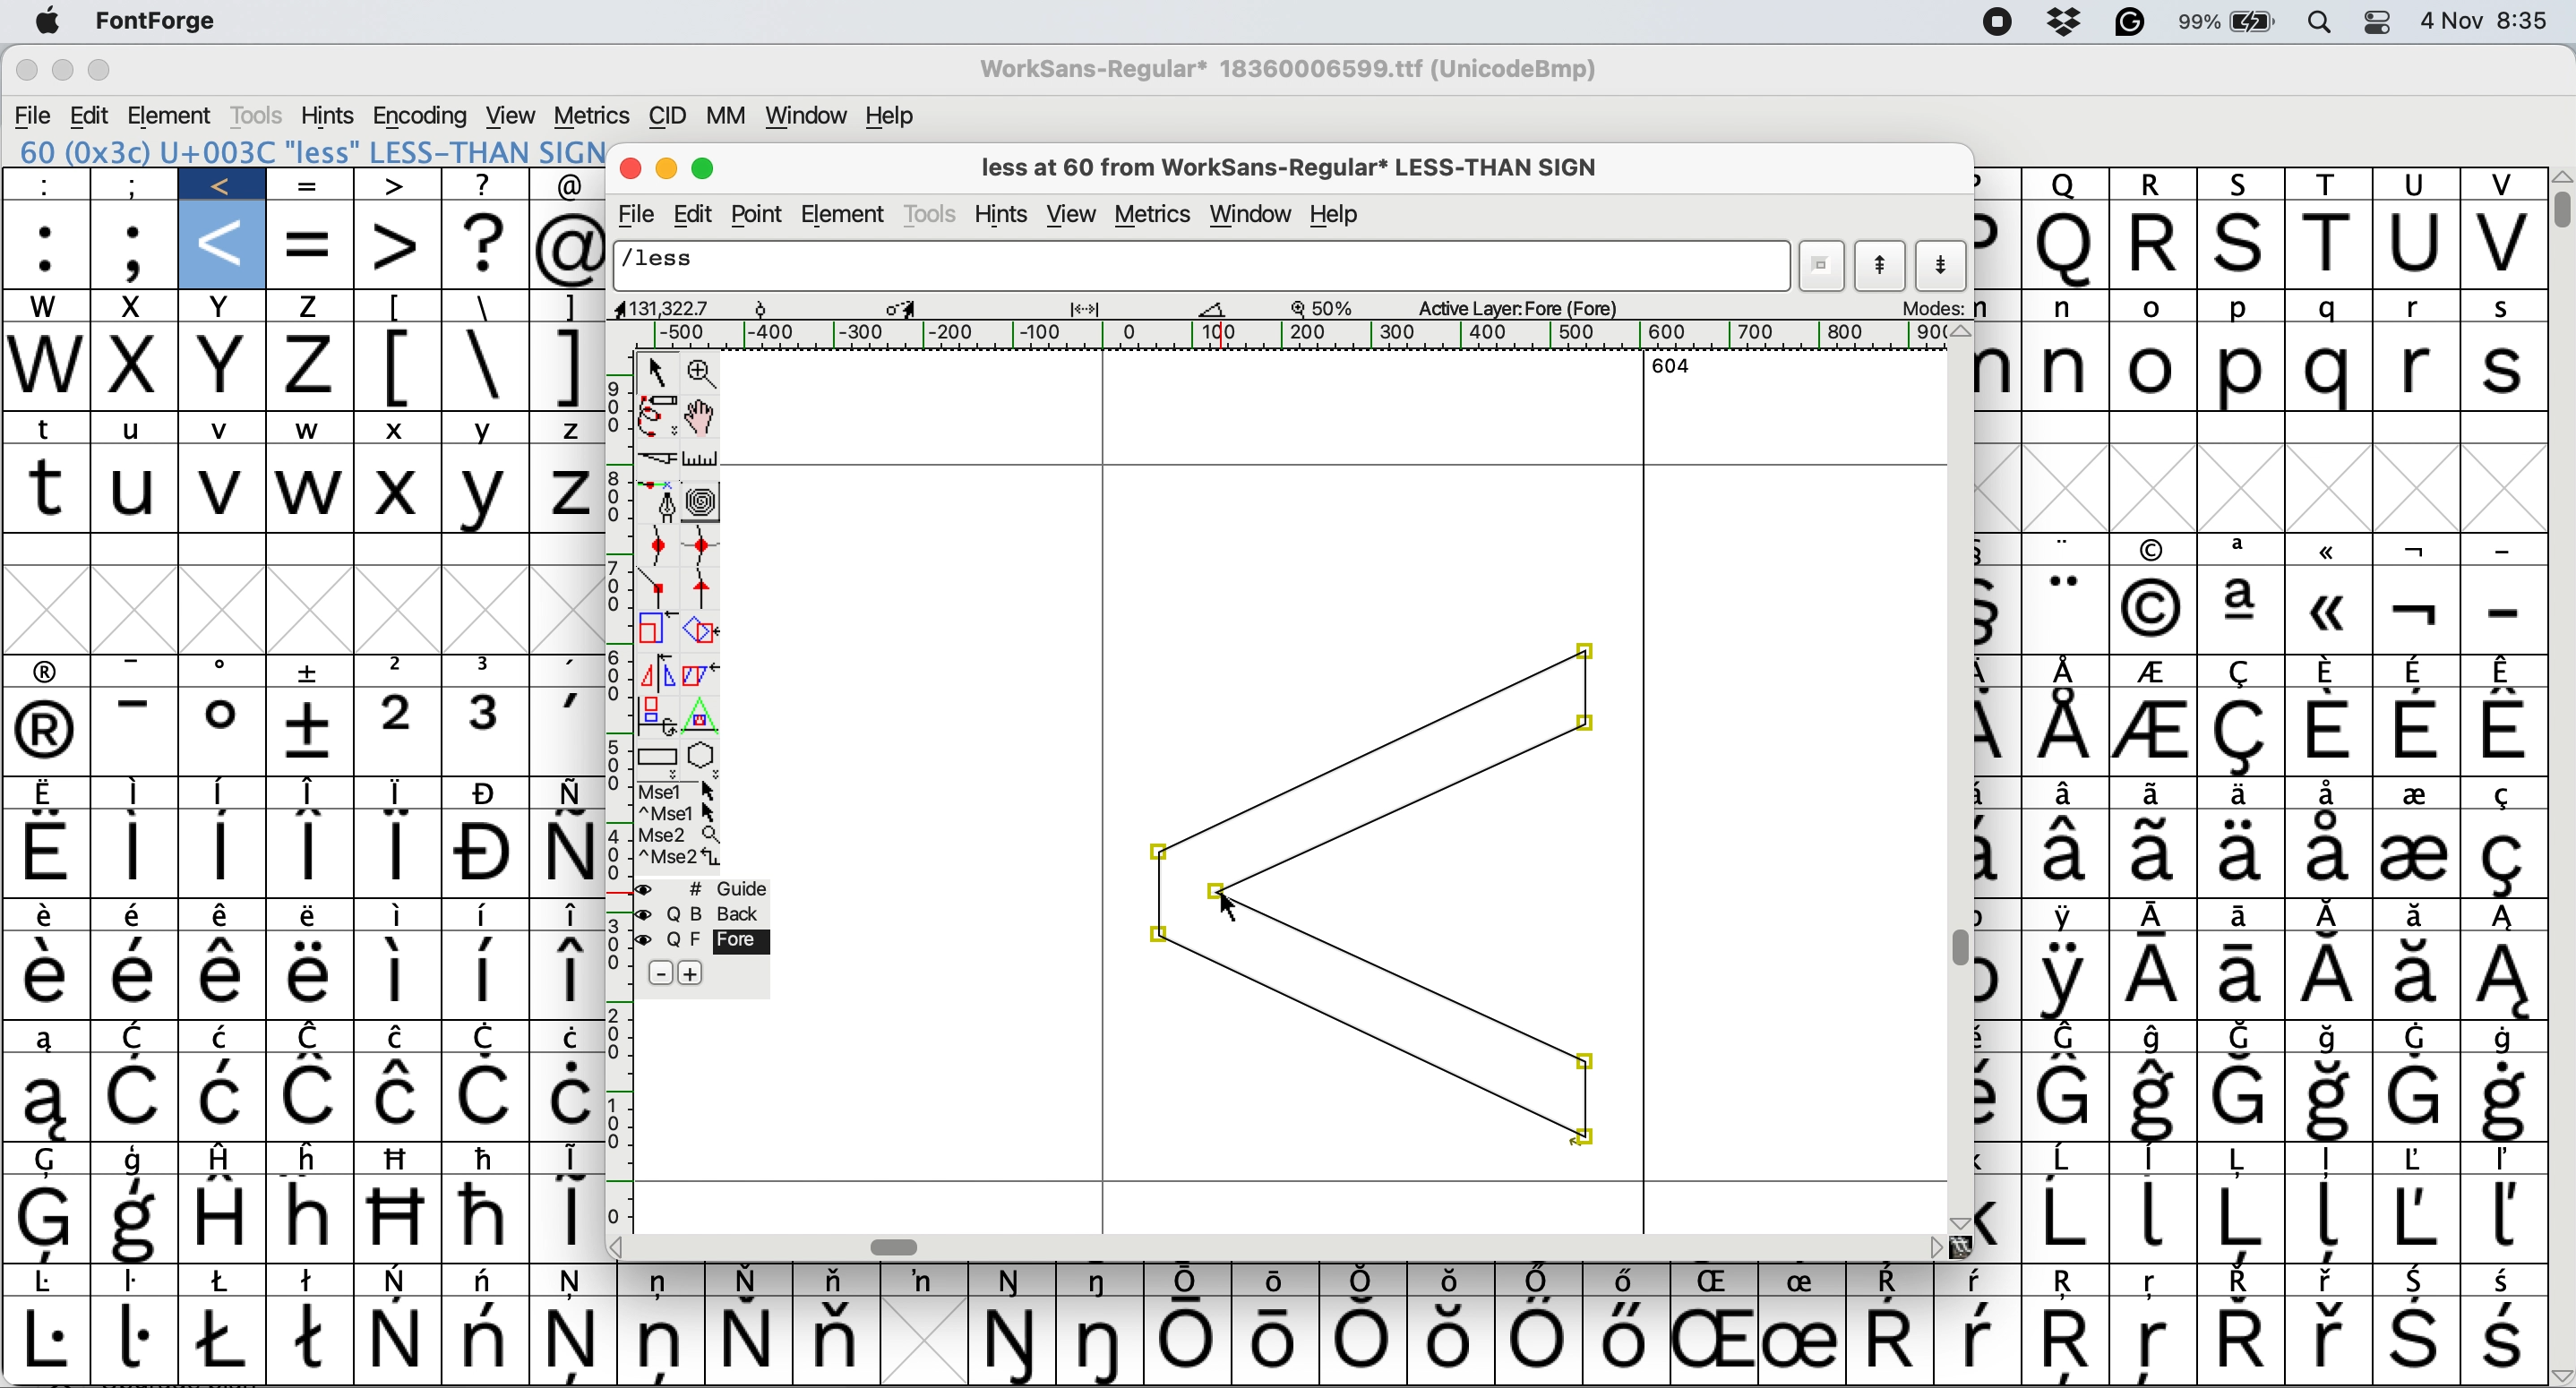 This screenshot has width=2576, height=1388. I want to click on Symbol, so click(311, 916).